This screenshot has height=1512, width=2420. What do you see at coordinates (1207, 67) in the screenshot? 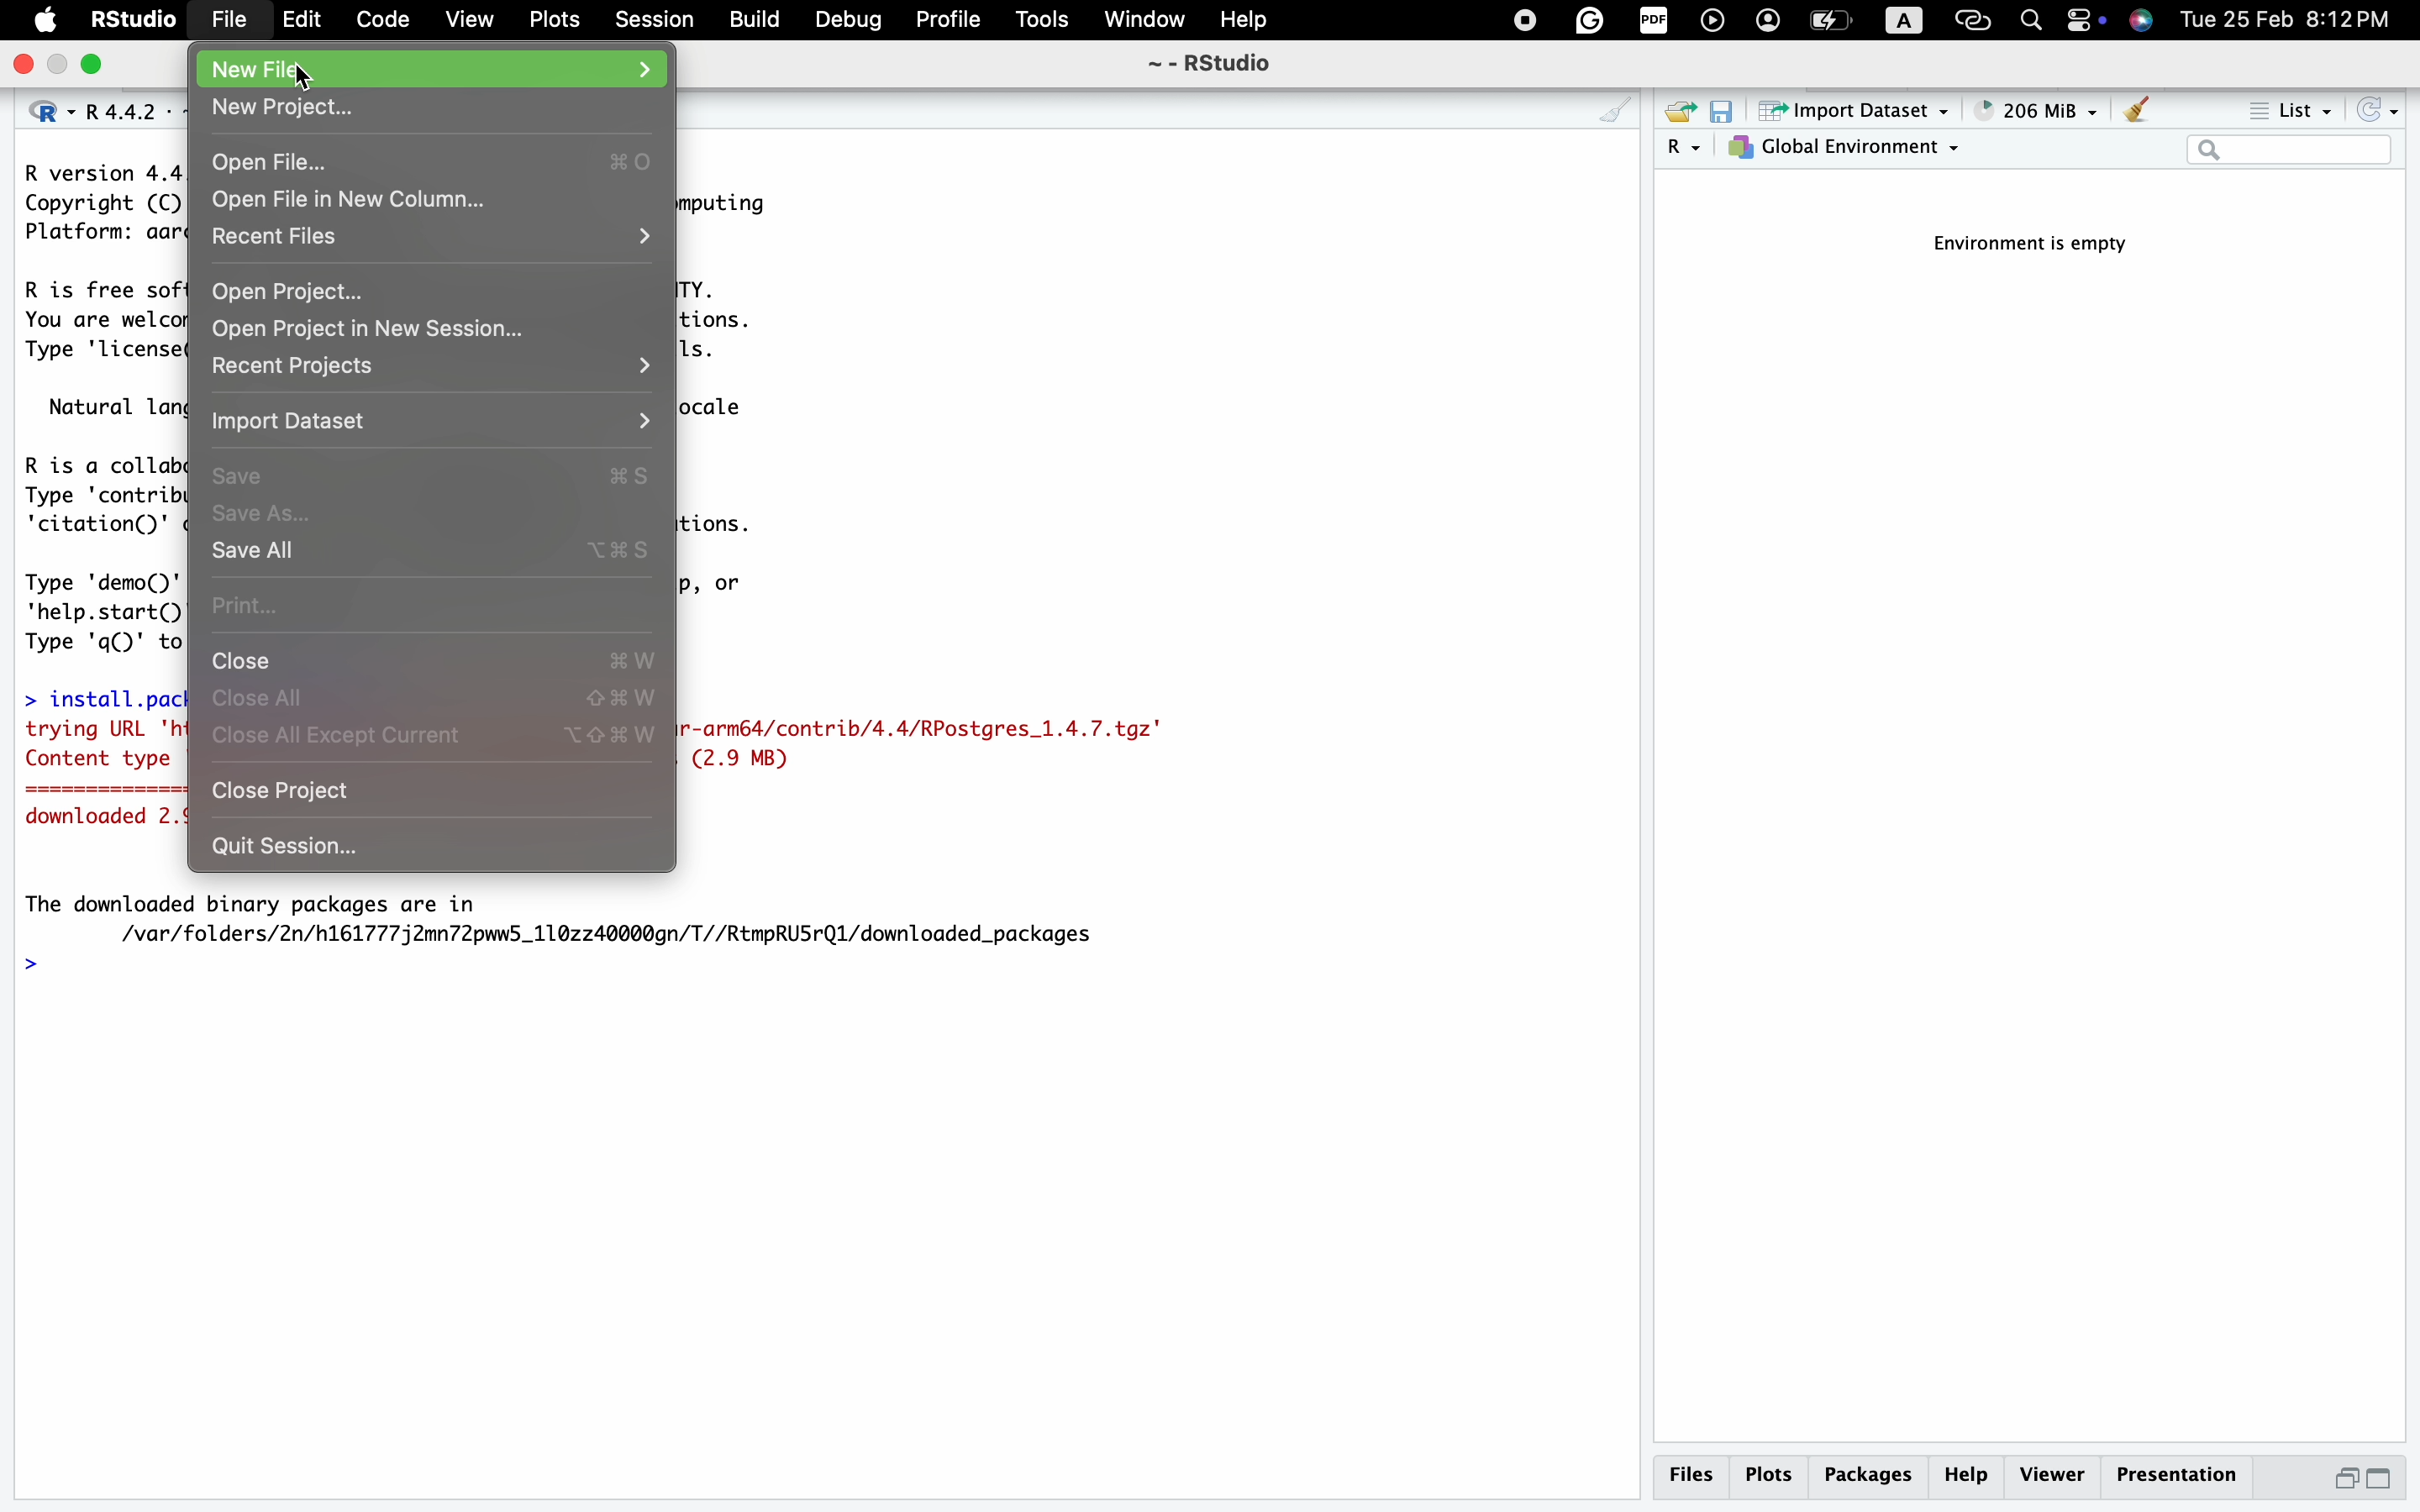
I see `~ - RSttudio` at bounding box center [1207, 67].